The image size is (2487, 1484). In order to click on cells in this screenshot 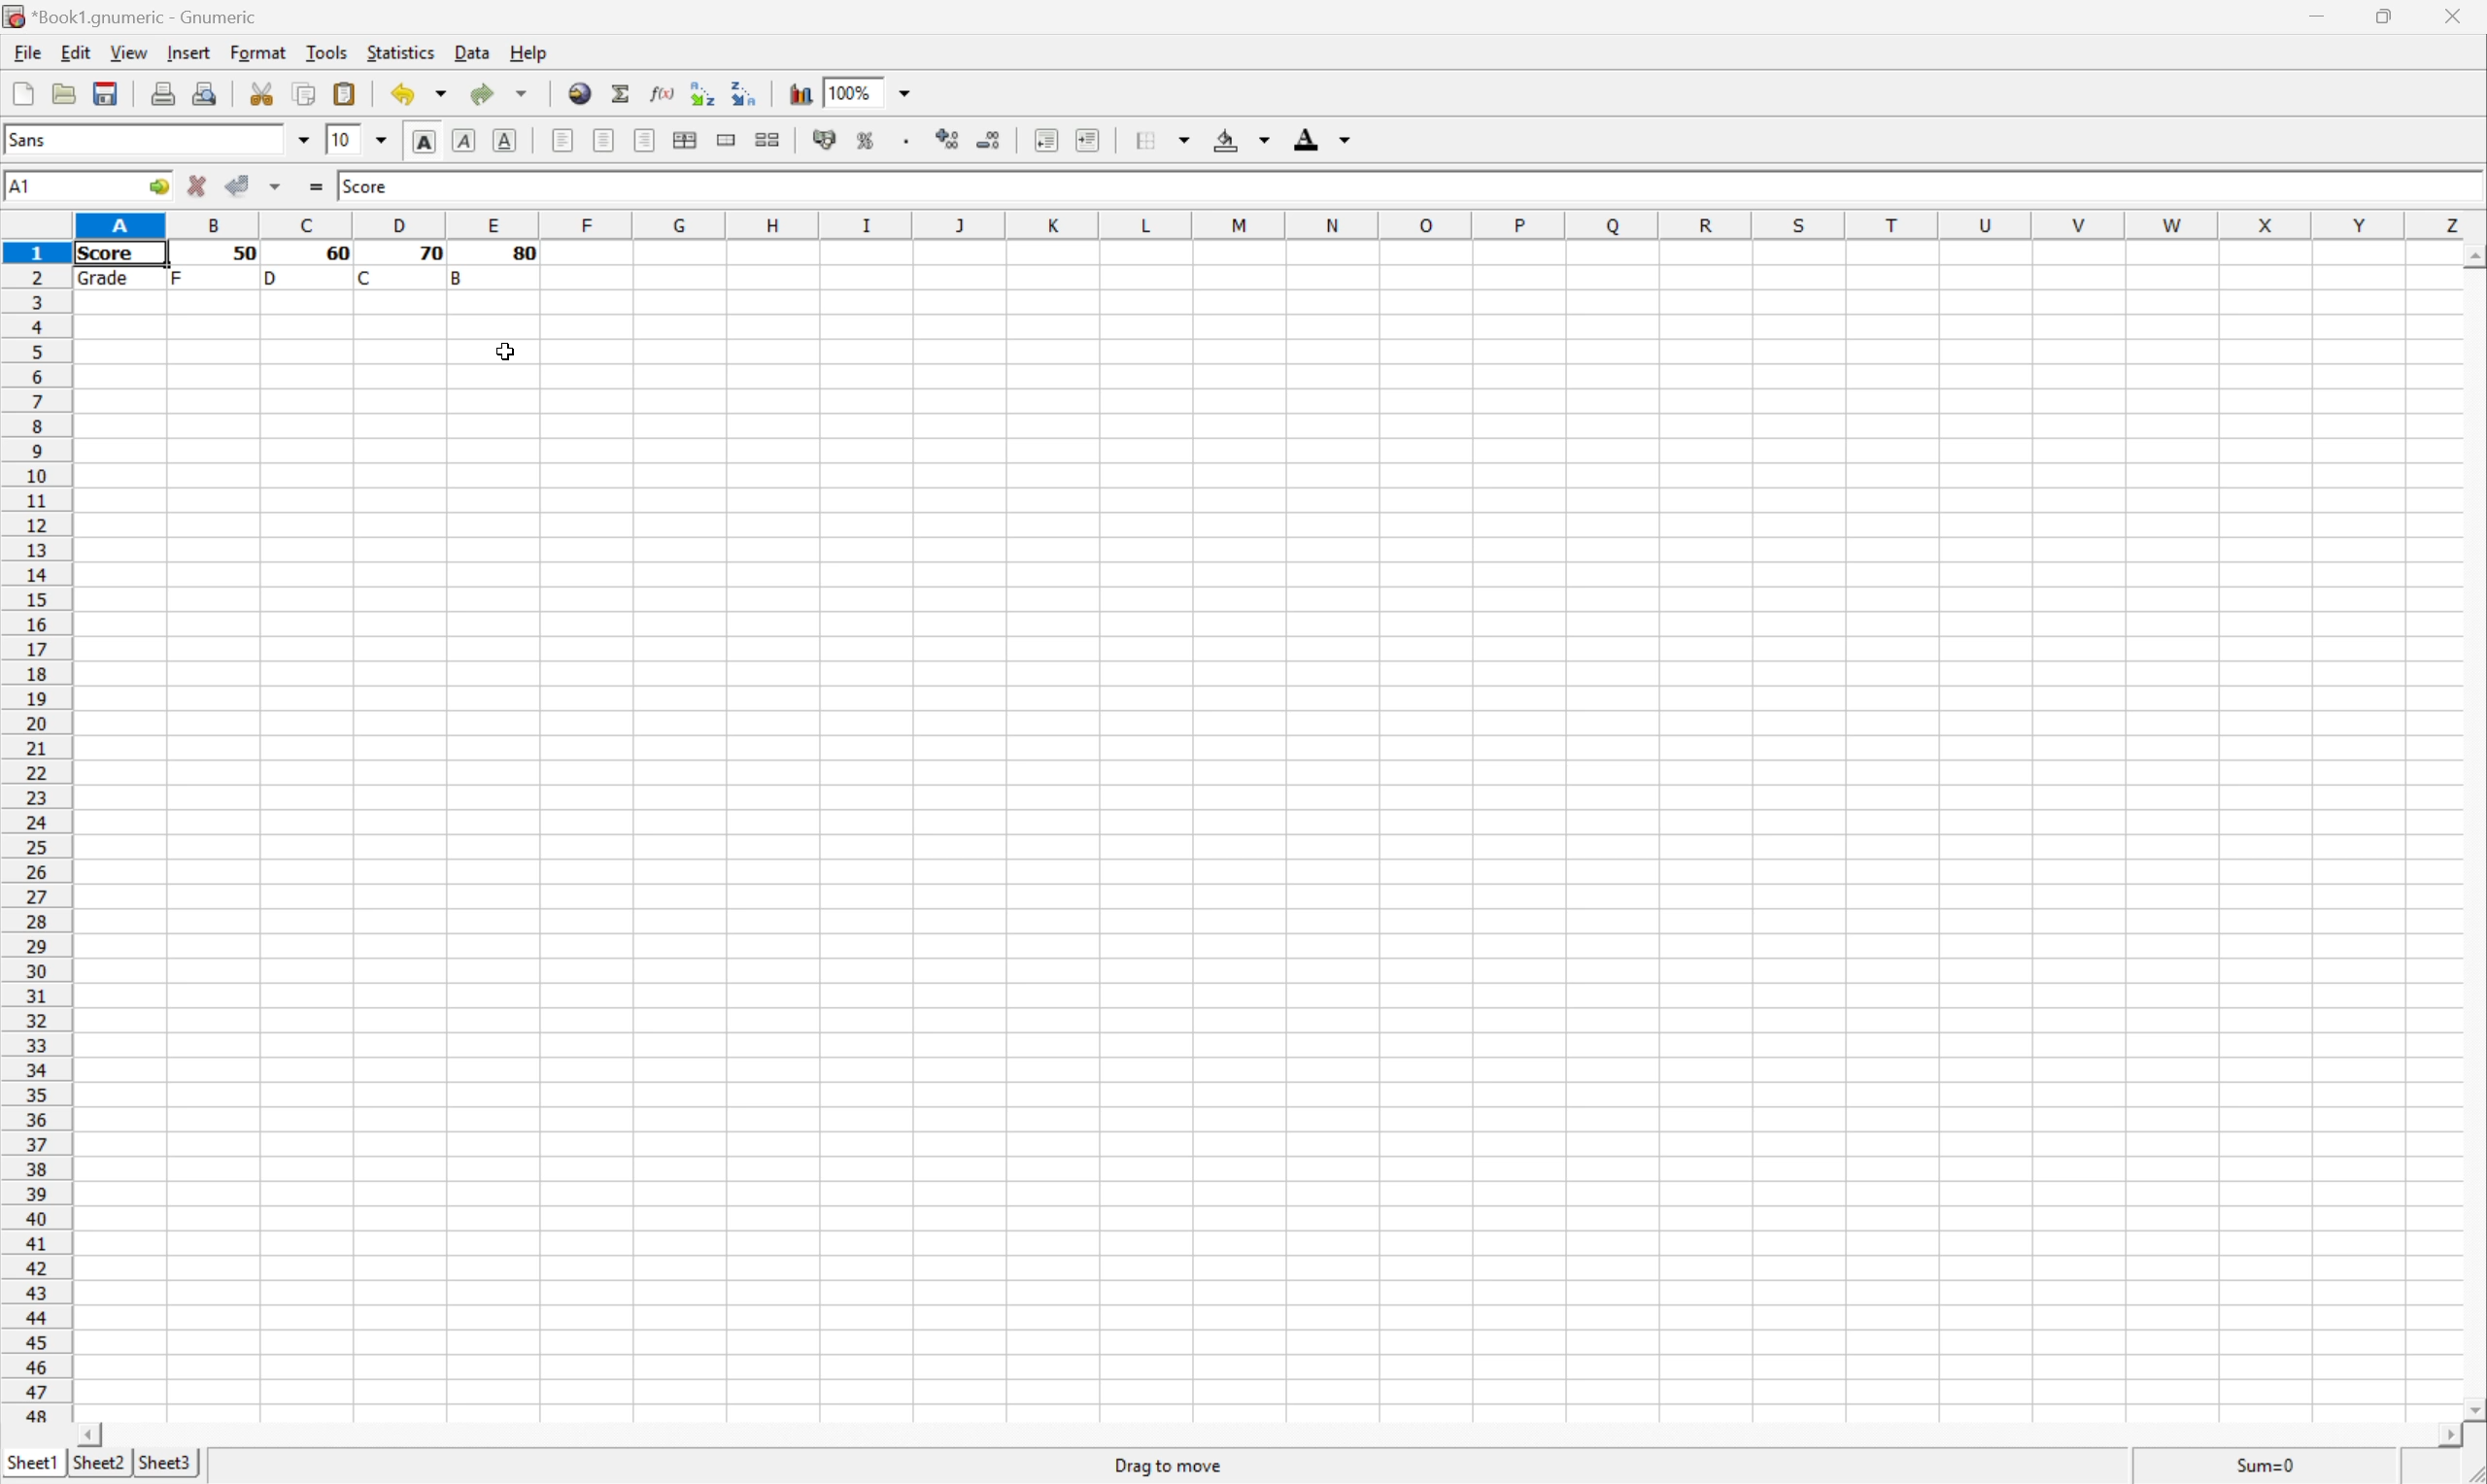, I will do `click(1269, 857)`.